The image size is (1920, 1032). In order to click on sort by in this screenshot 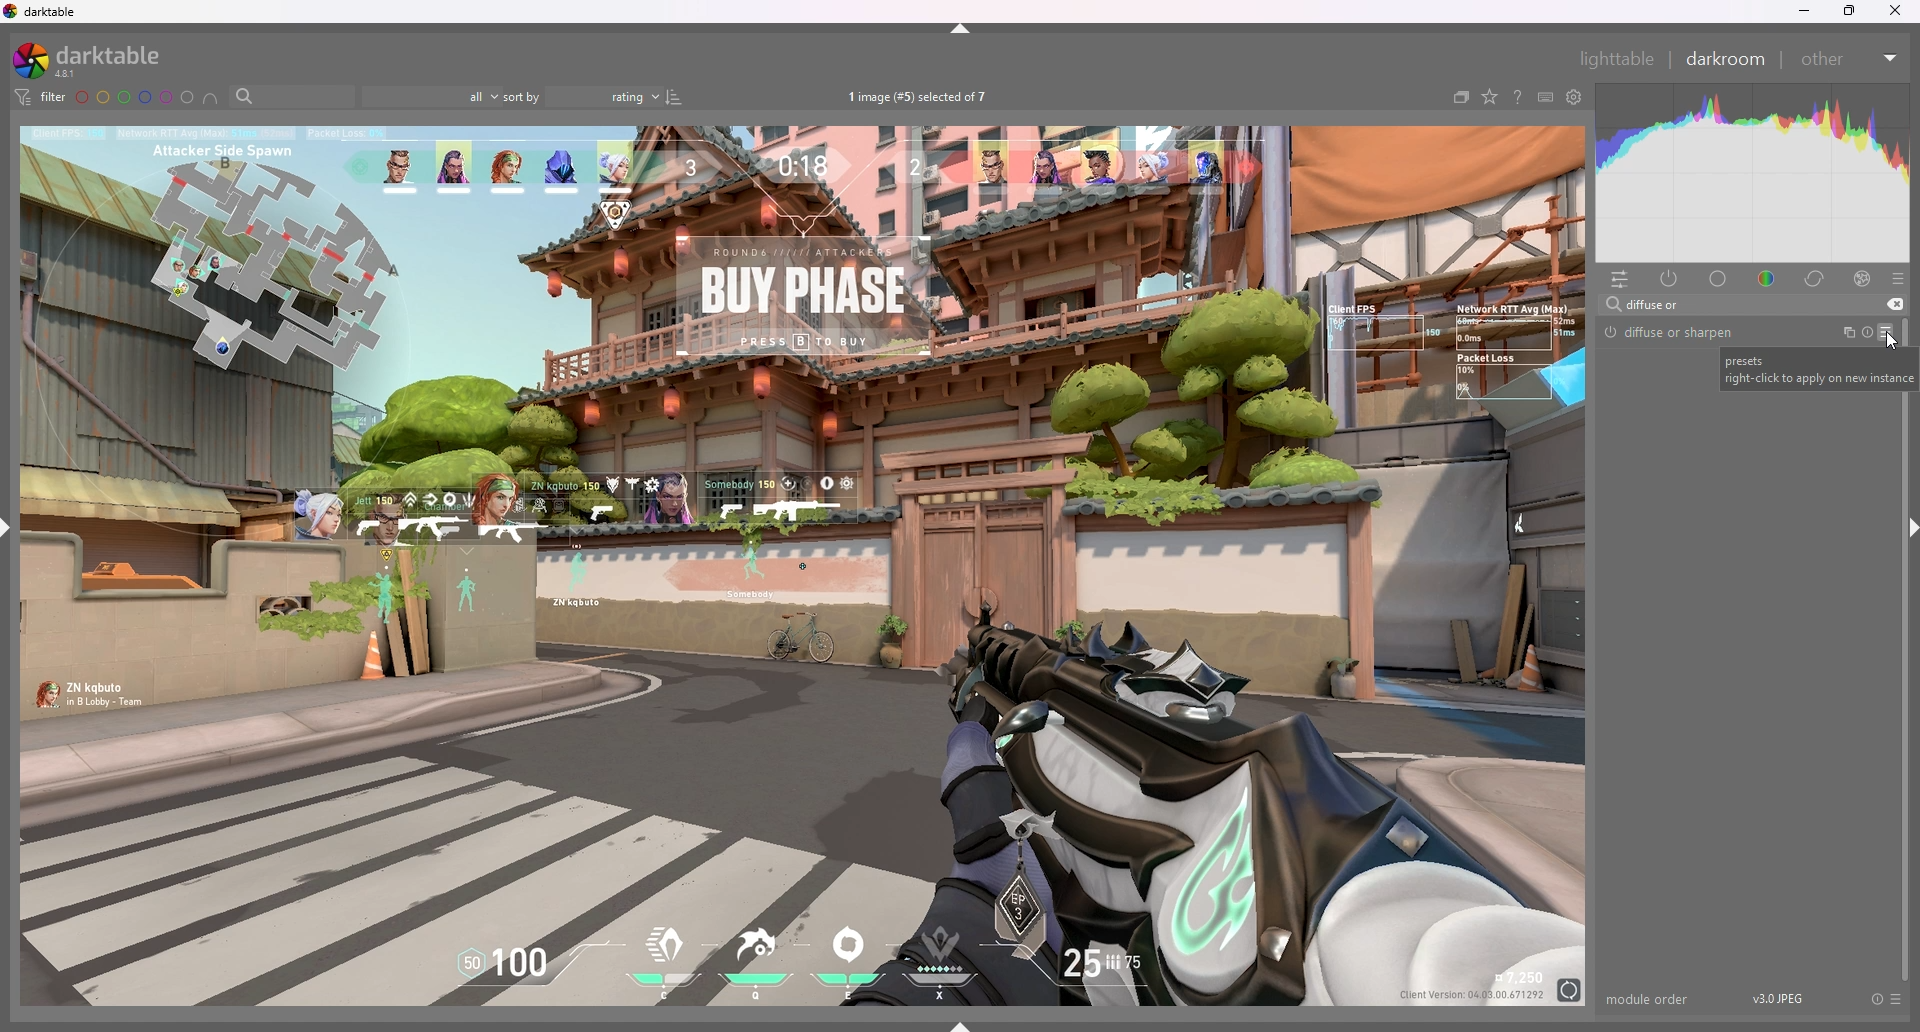, I will do `click(582, 96)`.